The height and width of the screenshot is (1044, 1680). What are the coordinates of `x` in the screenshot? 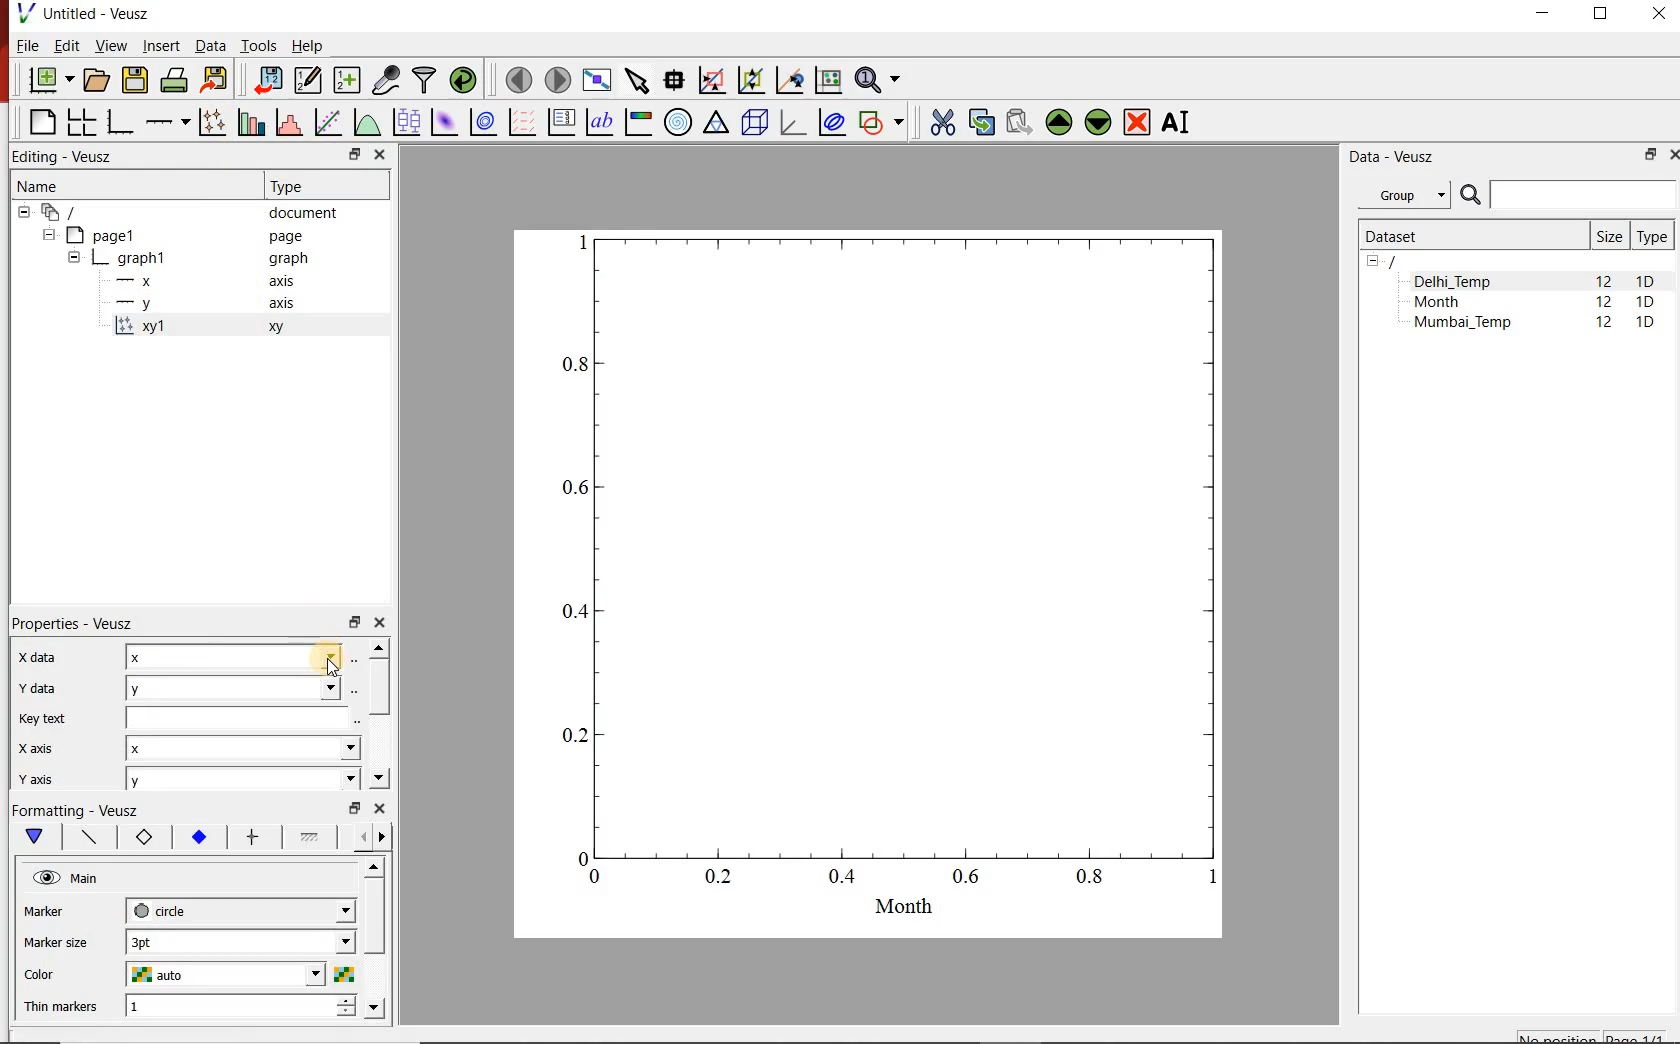 It's located at (242, 655).